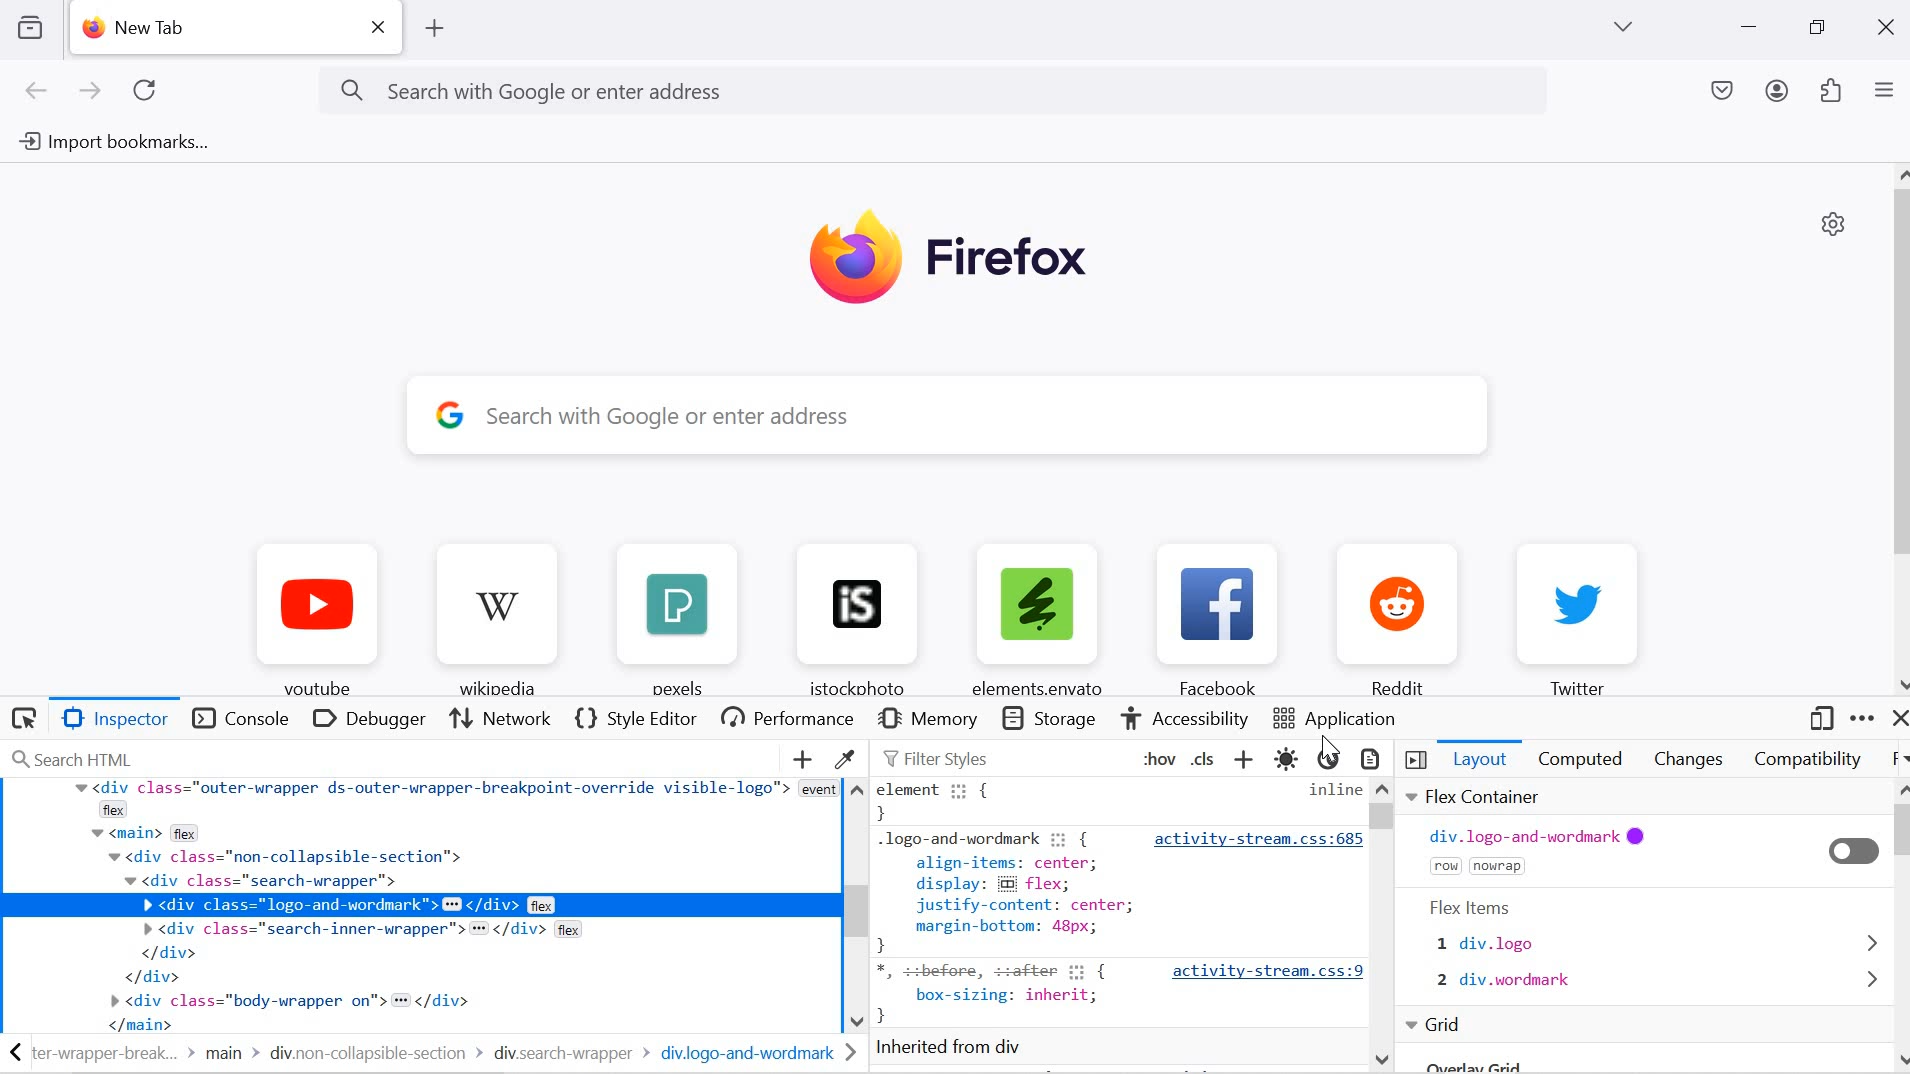  I want to click on toggle on/off, so click(1854, 853).